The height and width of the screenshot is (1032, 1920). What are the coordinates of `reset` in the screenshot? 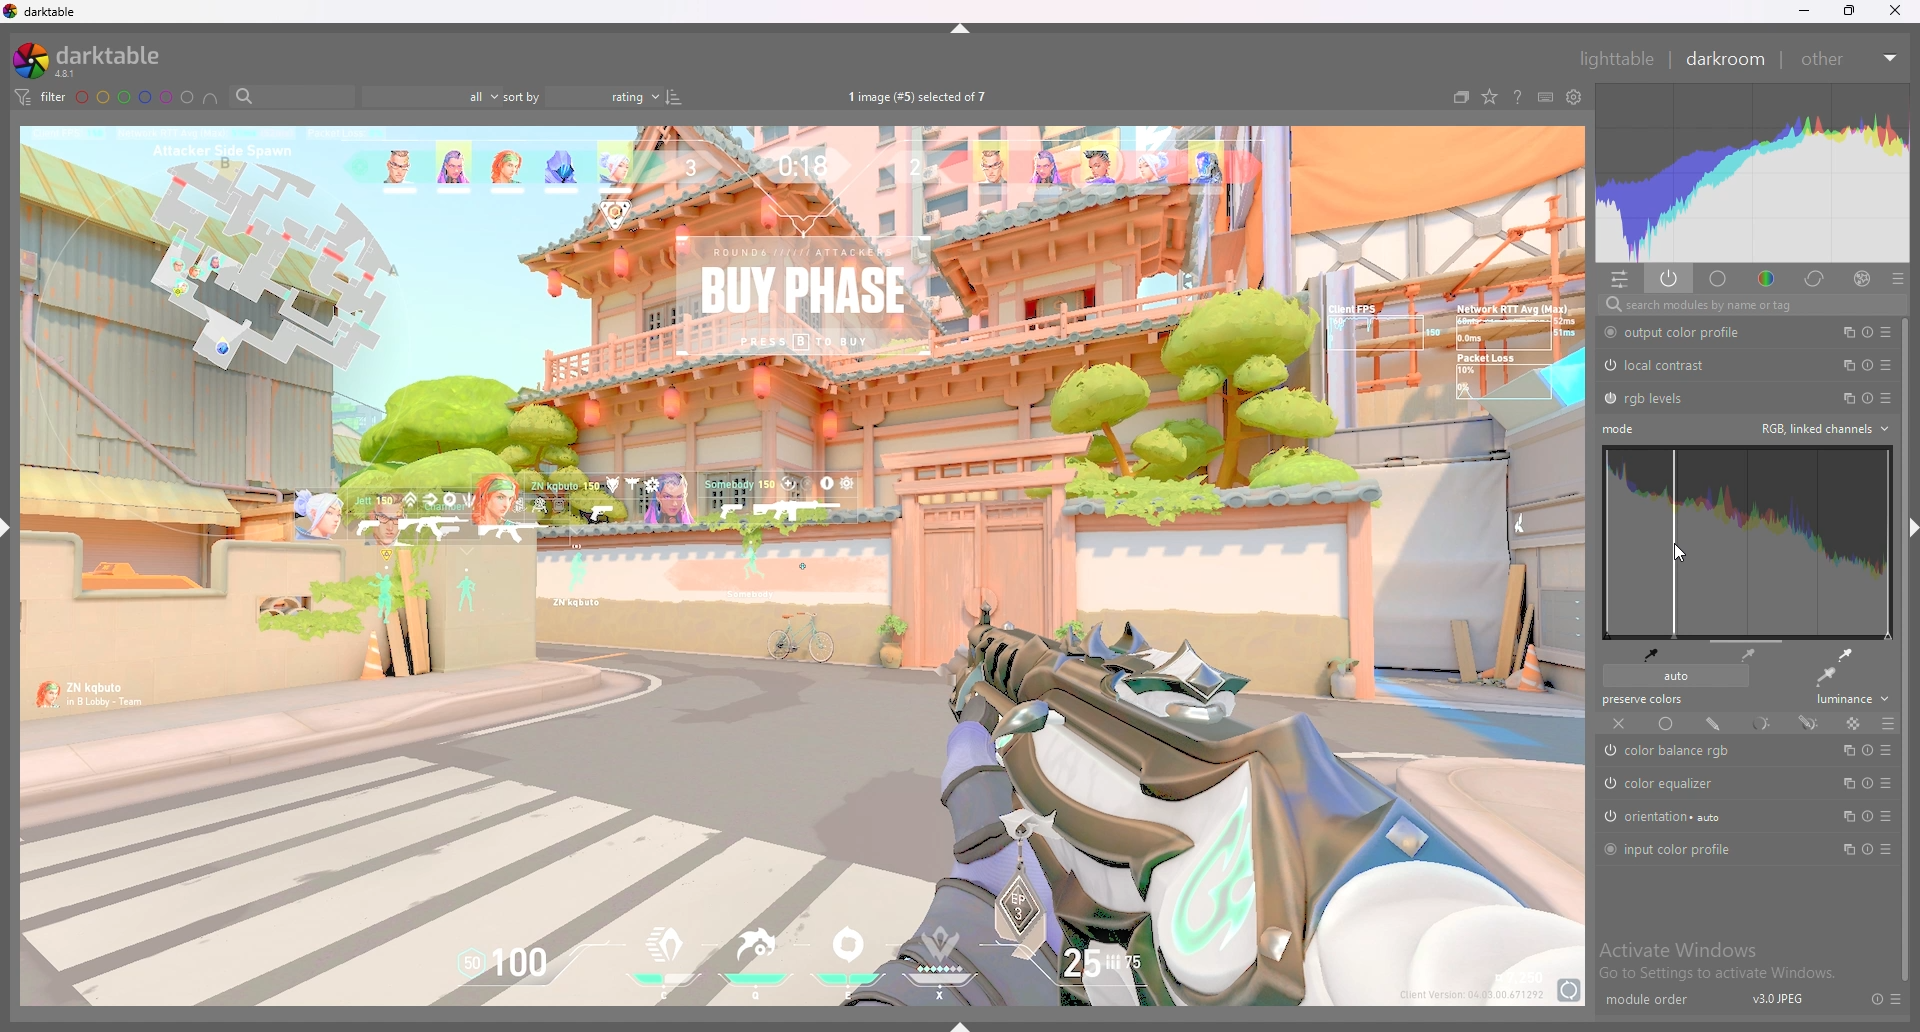 It's located at (1868, 851).